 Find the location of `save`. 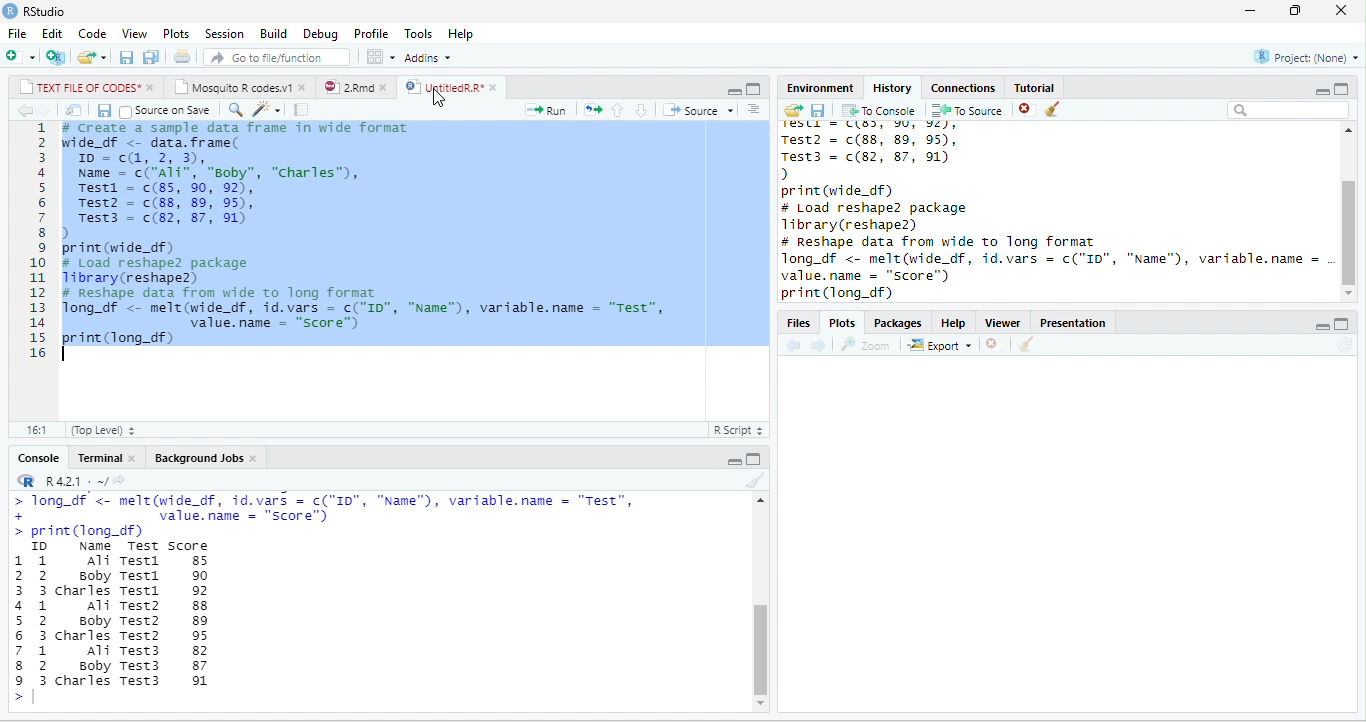

save is located at coordinates (819, 109).